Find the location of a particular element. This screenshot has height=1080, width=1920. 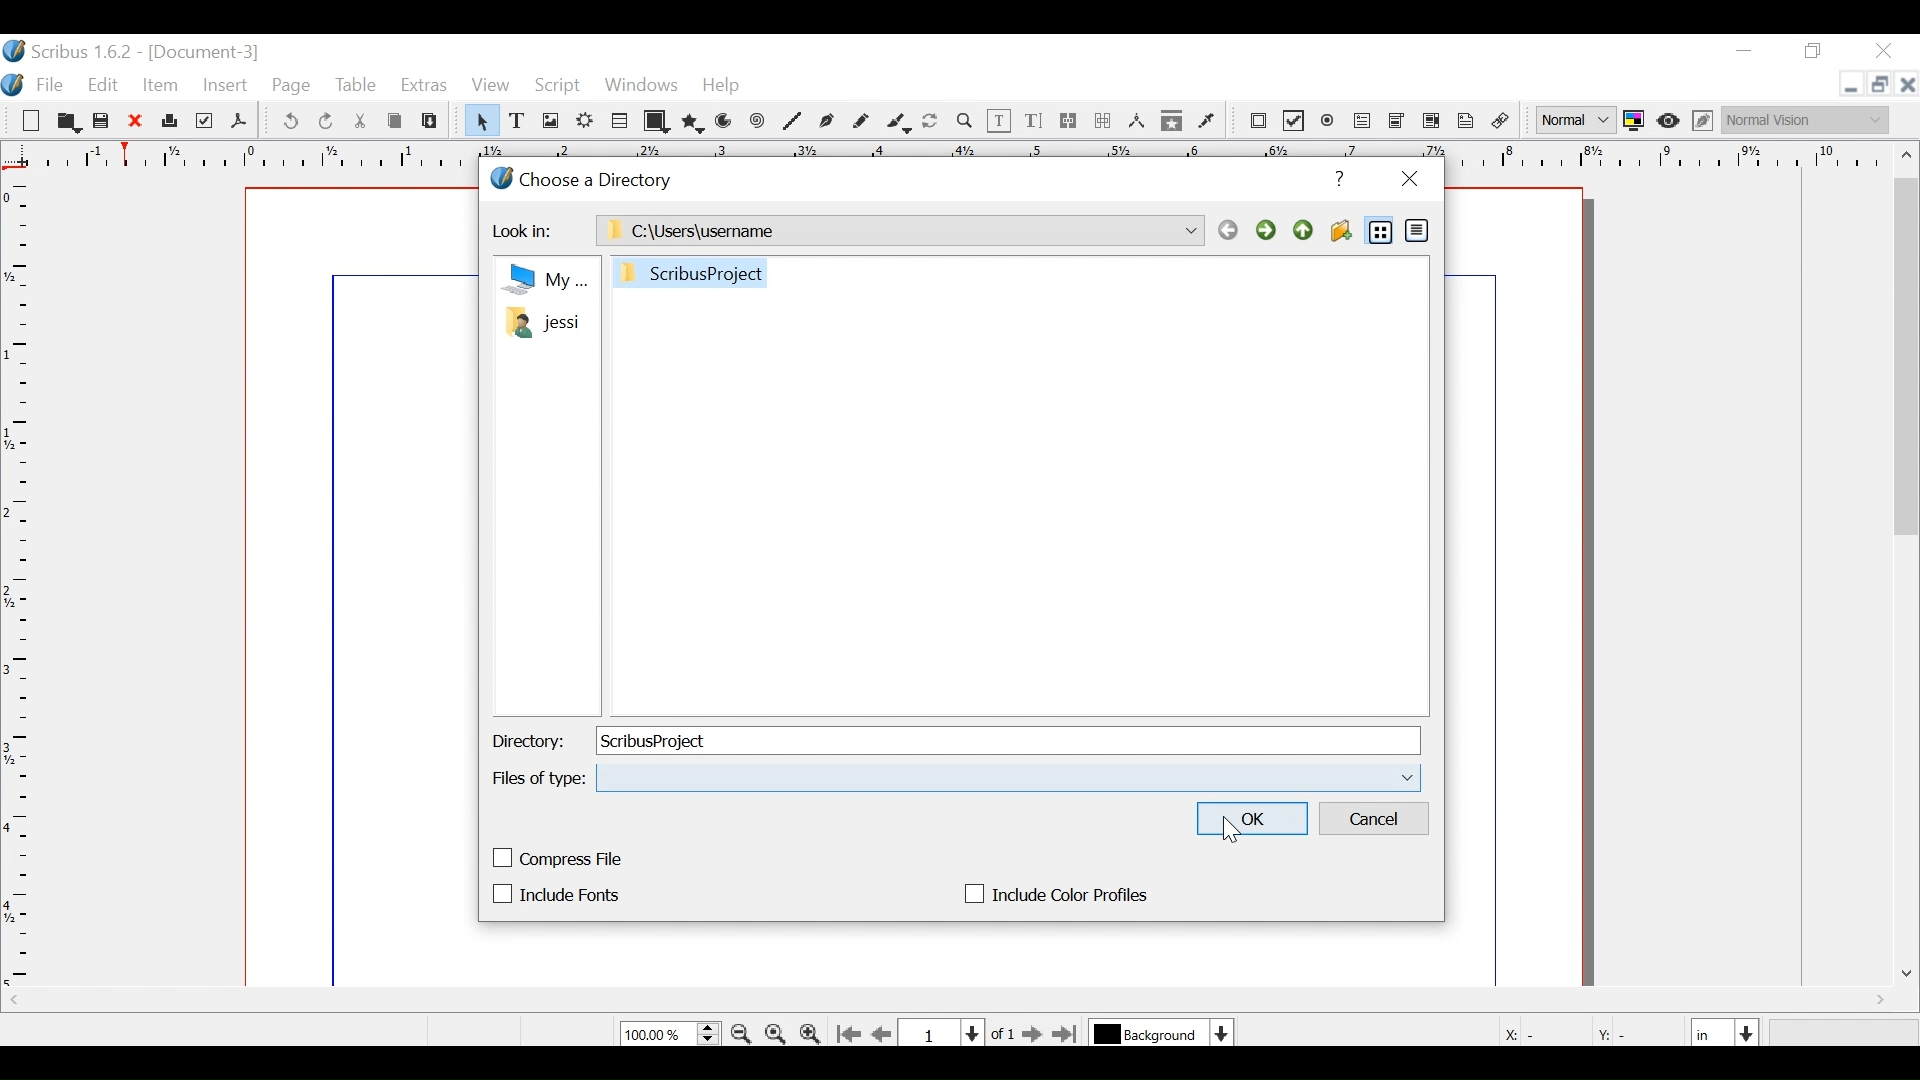

Select the visual appearnce is located at coordinates (1811, 120).